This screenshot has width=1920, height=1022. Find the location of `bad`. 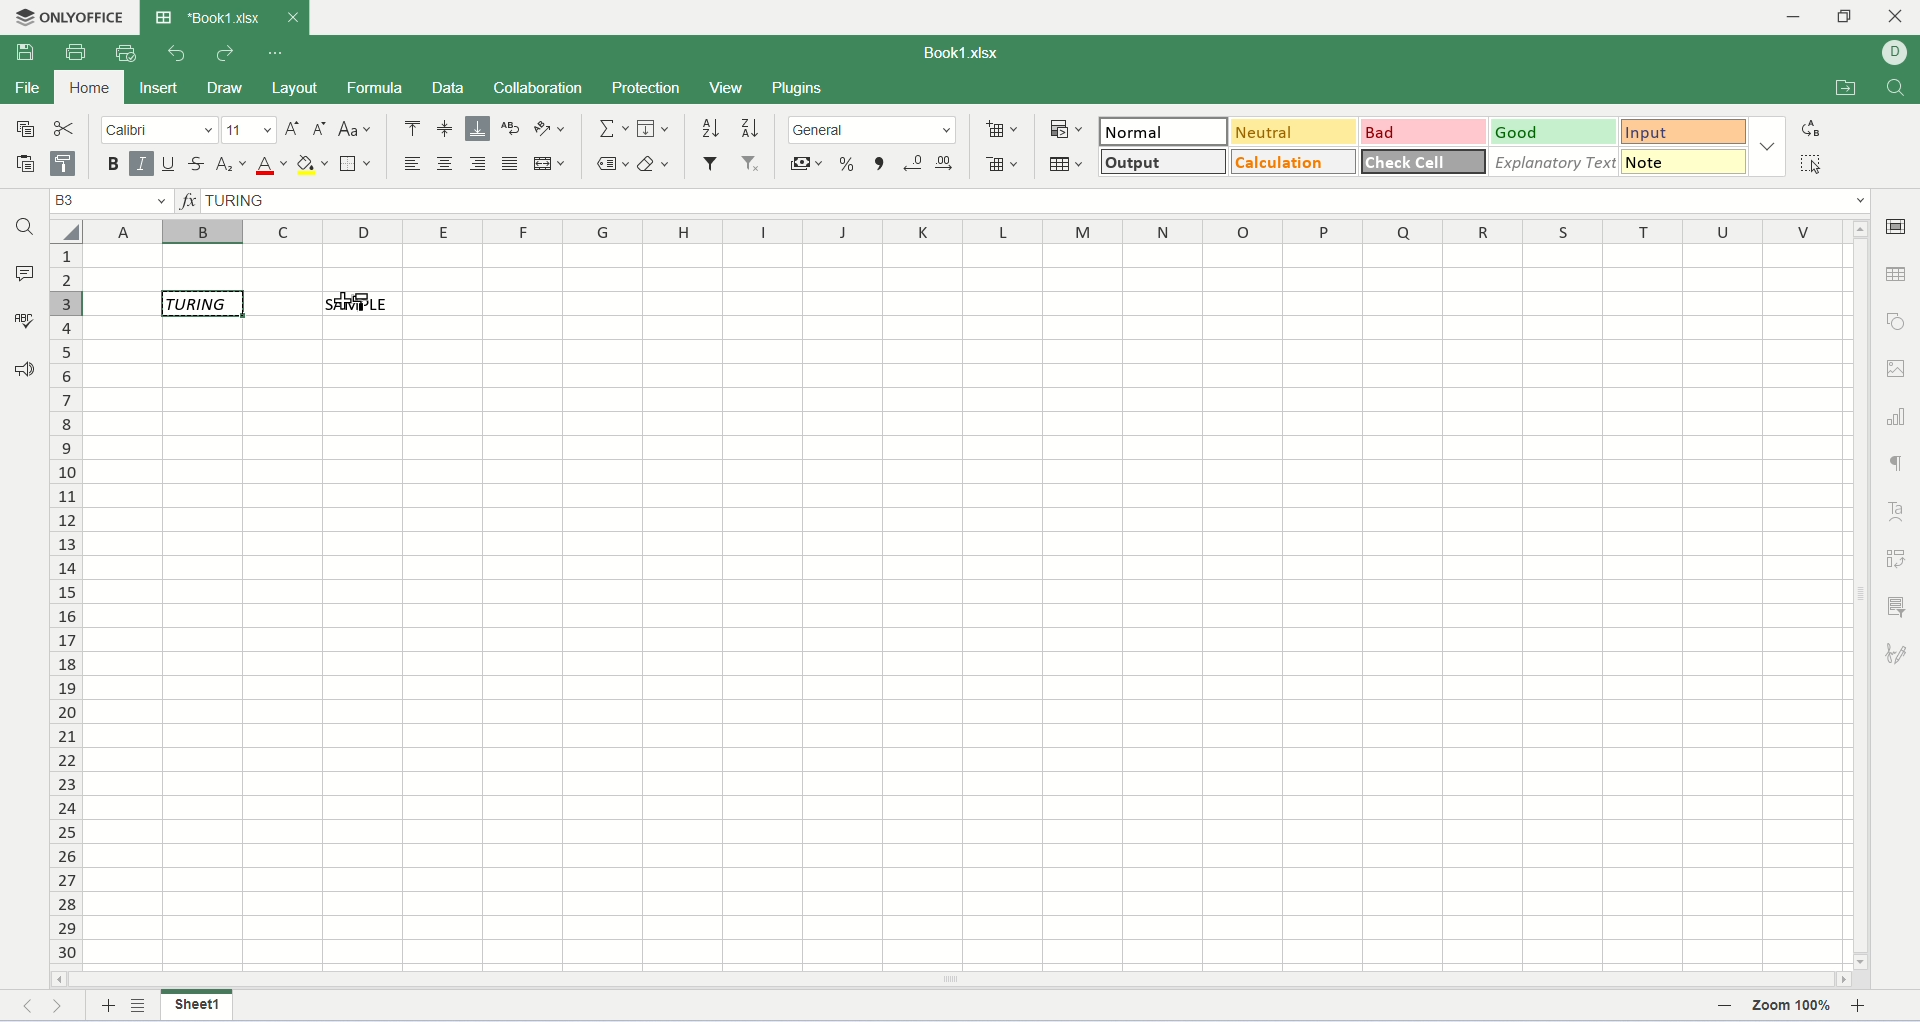

bad is located at coordinates (1424, 133).